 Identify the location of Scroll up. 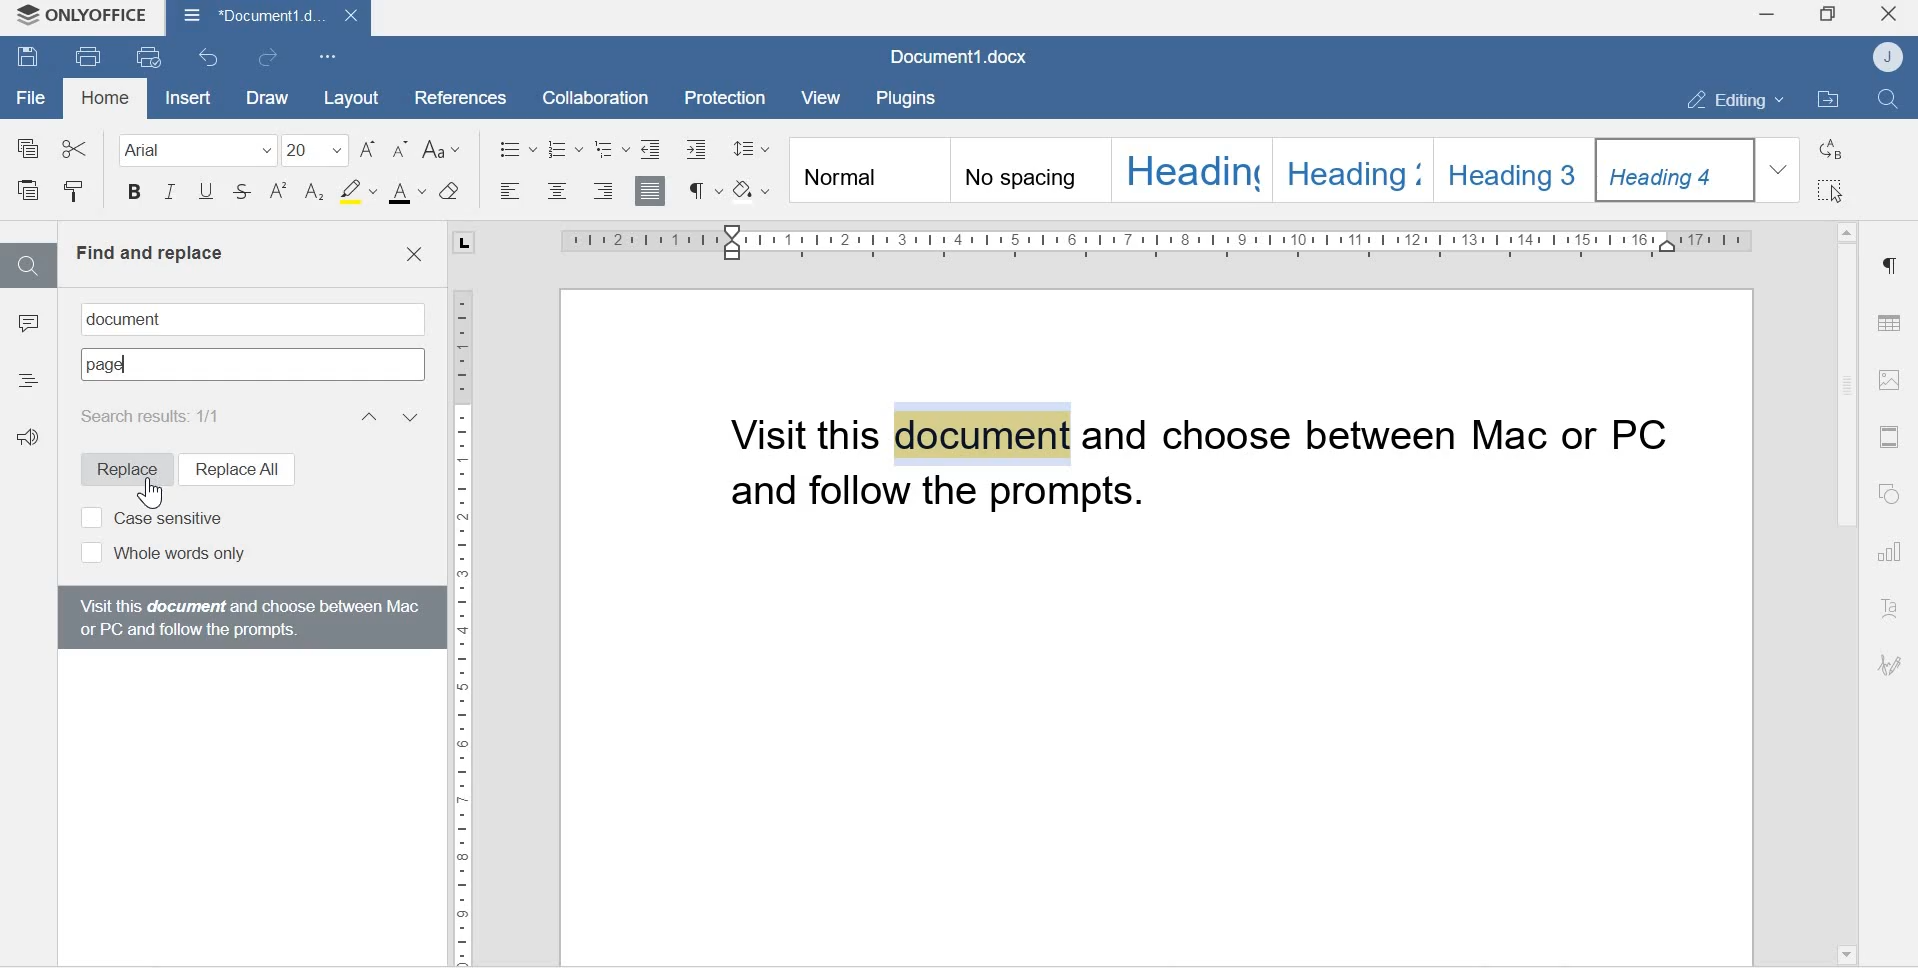
(1846, 227).